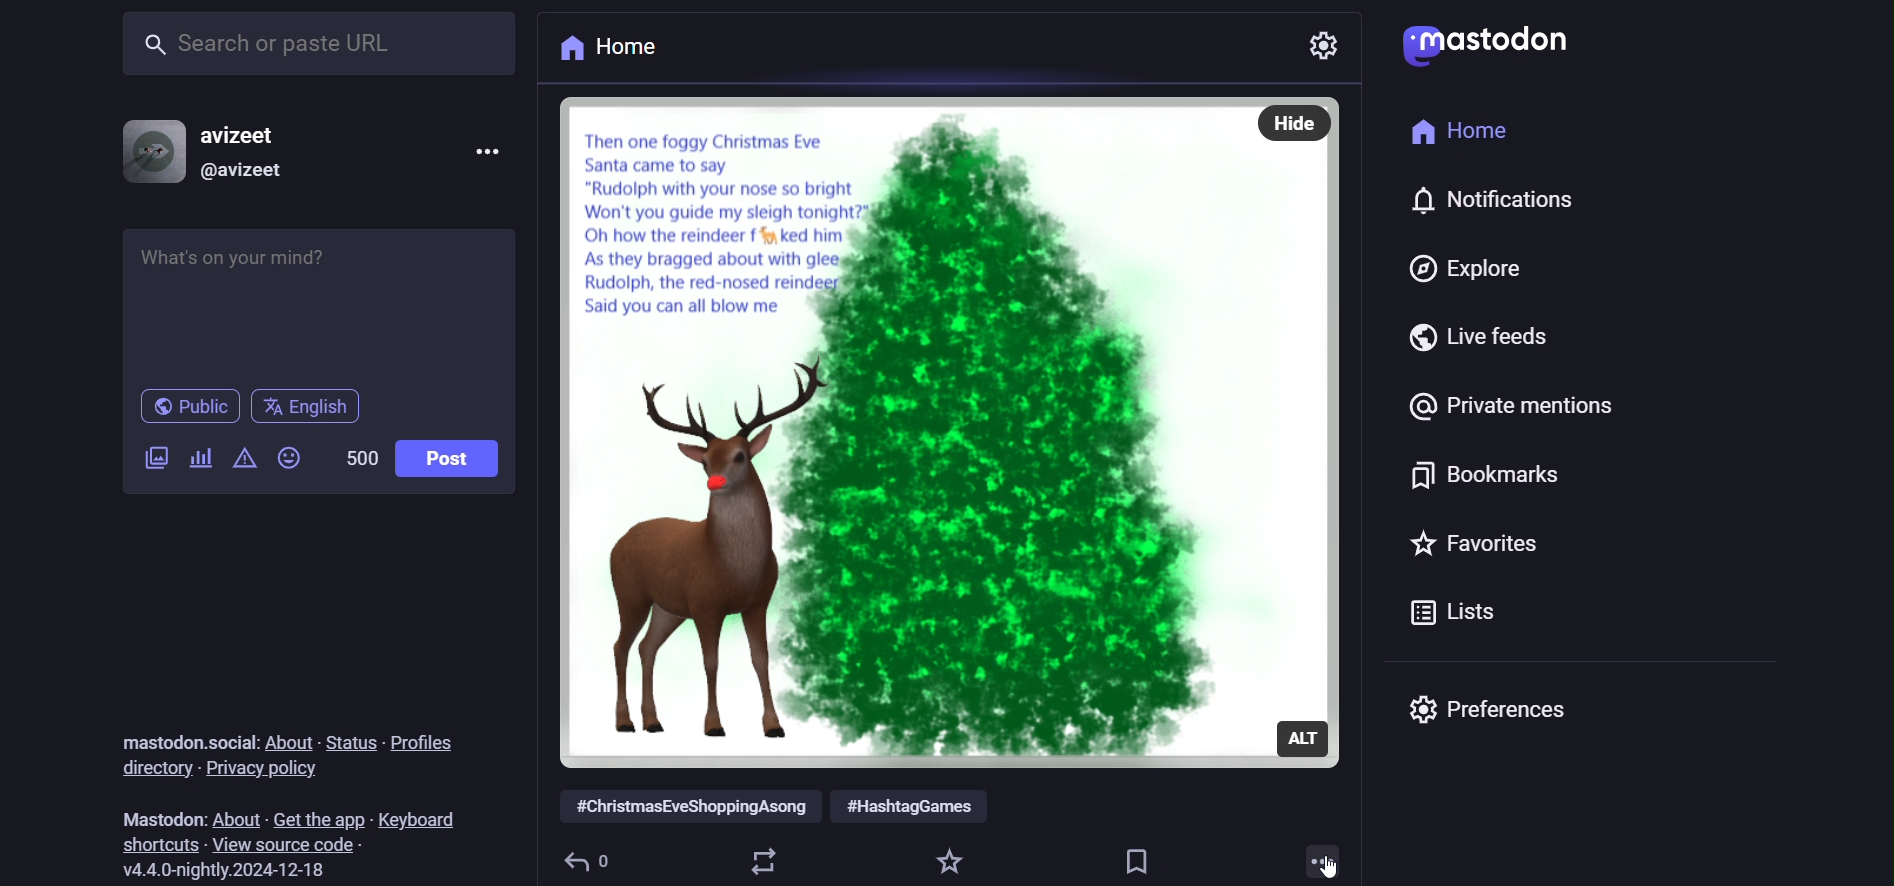 Image resolution: width=1894 pixels, height=886 pixels. What do you see at coordinates (449, 458) in the screenshot?
I see `post` at bounding box center [449, 458].